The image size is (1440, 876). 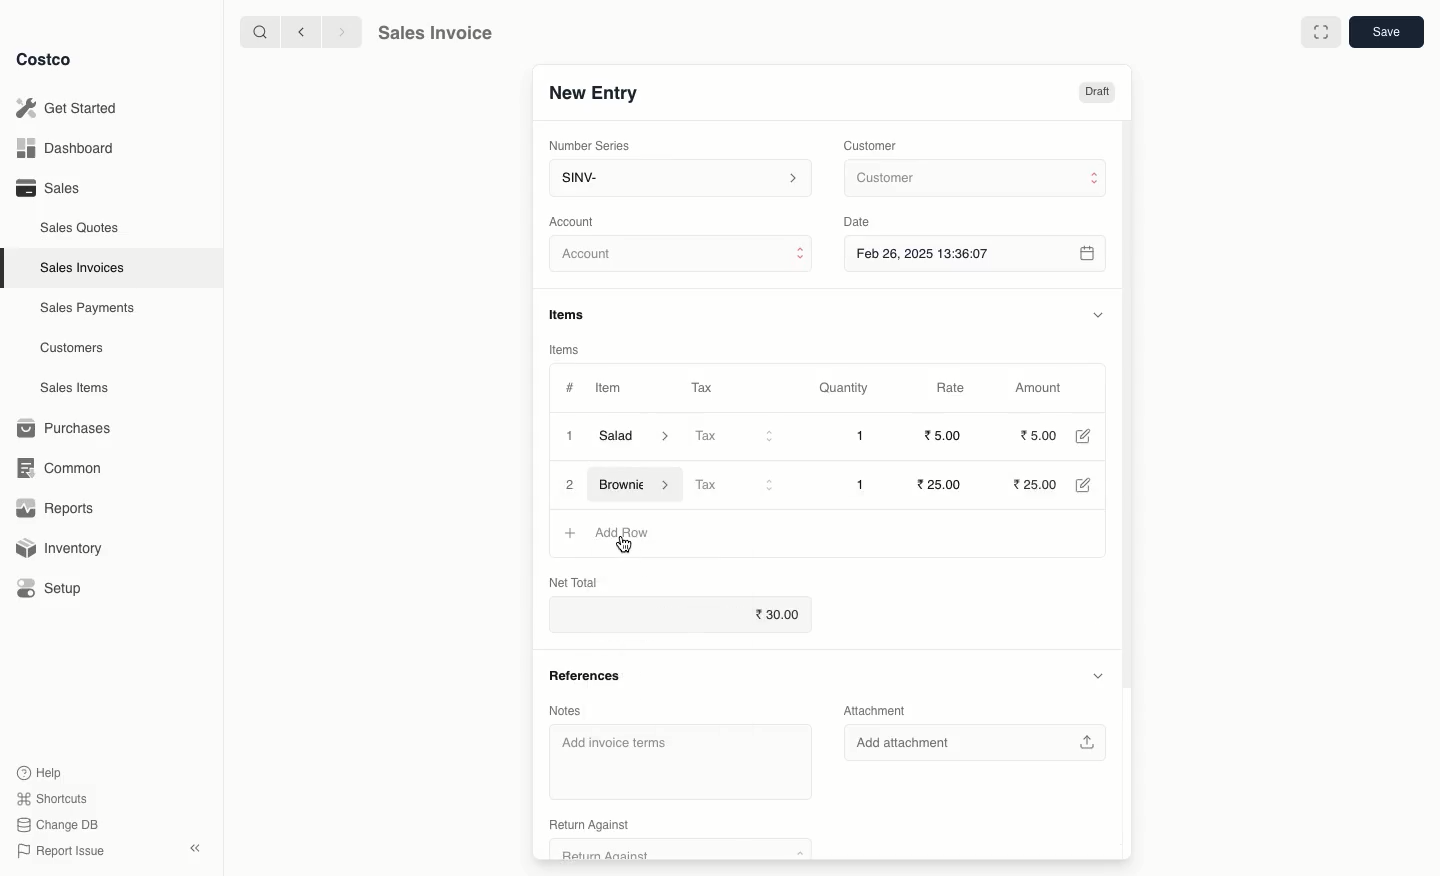 I want to click on Items, so click(x=565, y=349).